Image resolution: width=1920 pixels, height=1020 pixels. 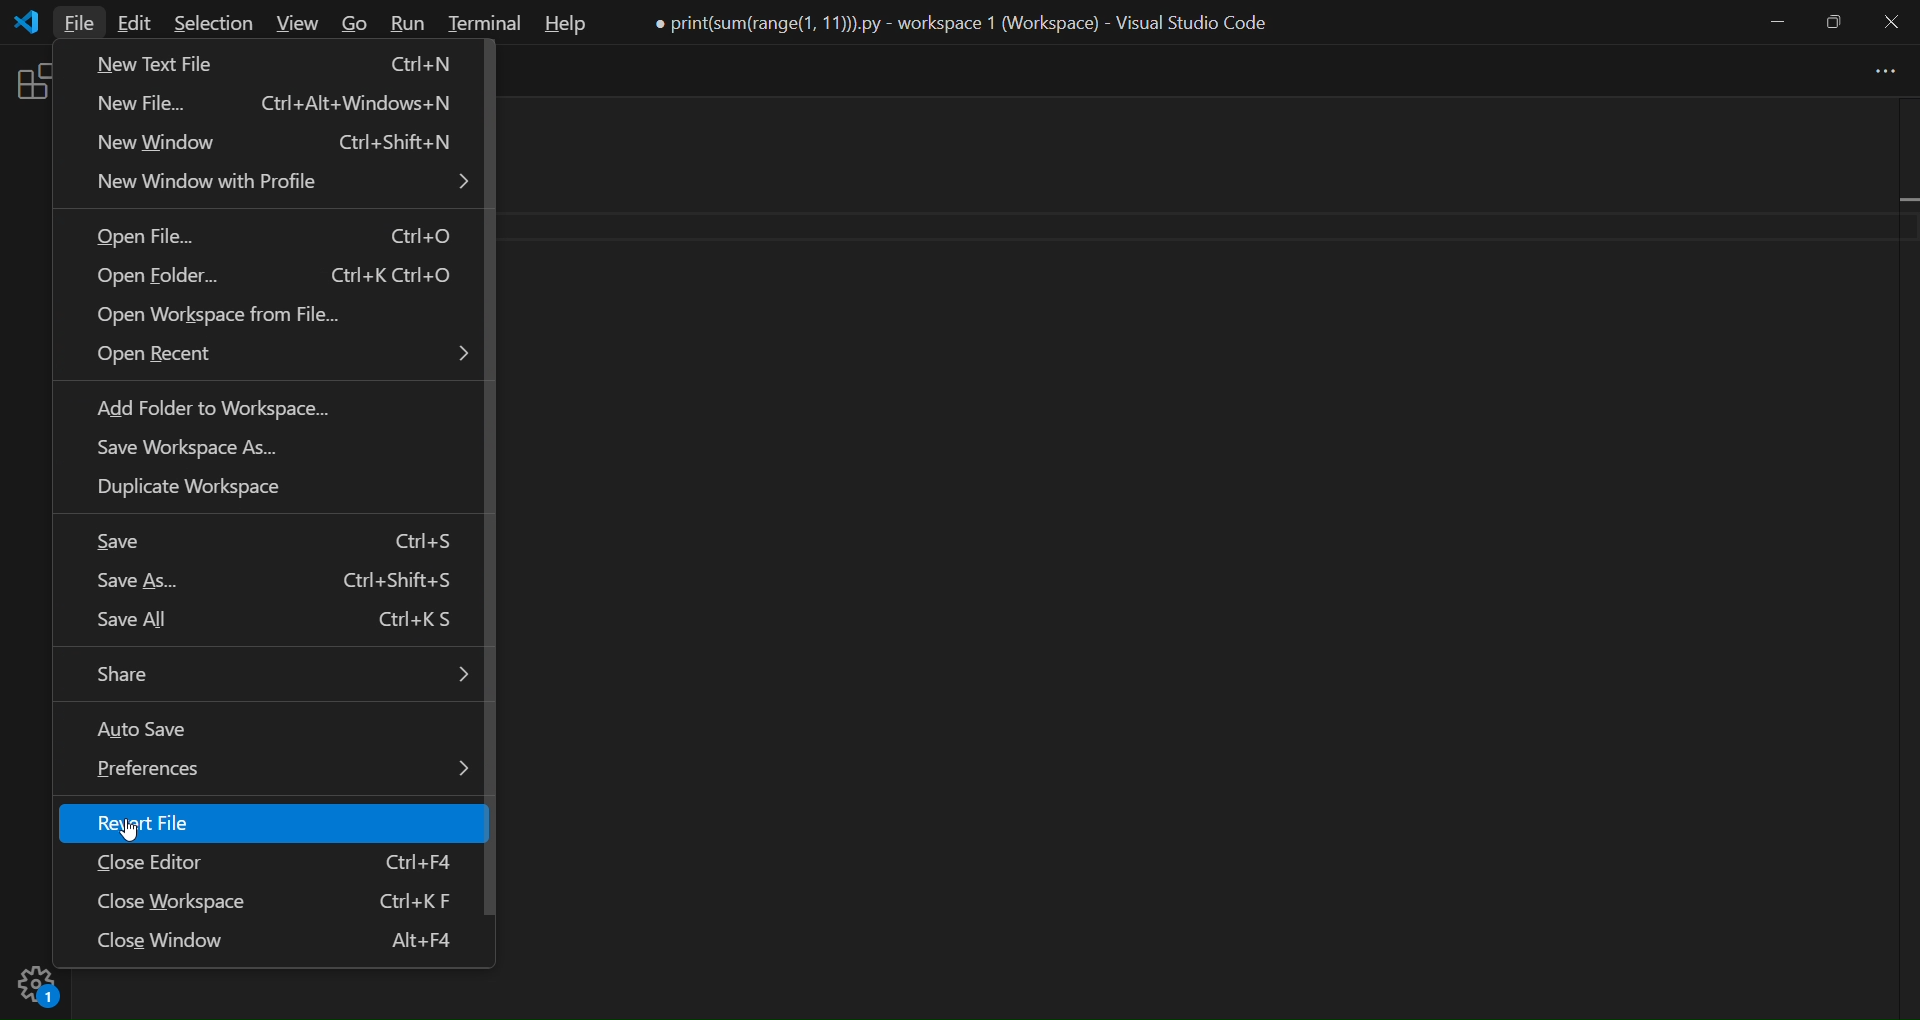 I want to click on extension, so click(x=29, y=87).